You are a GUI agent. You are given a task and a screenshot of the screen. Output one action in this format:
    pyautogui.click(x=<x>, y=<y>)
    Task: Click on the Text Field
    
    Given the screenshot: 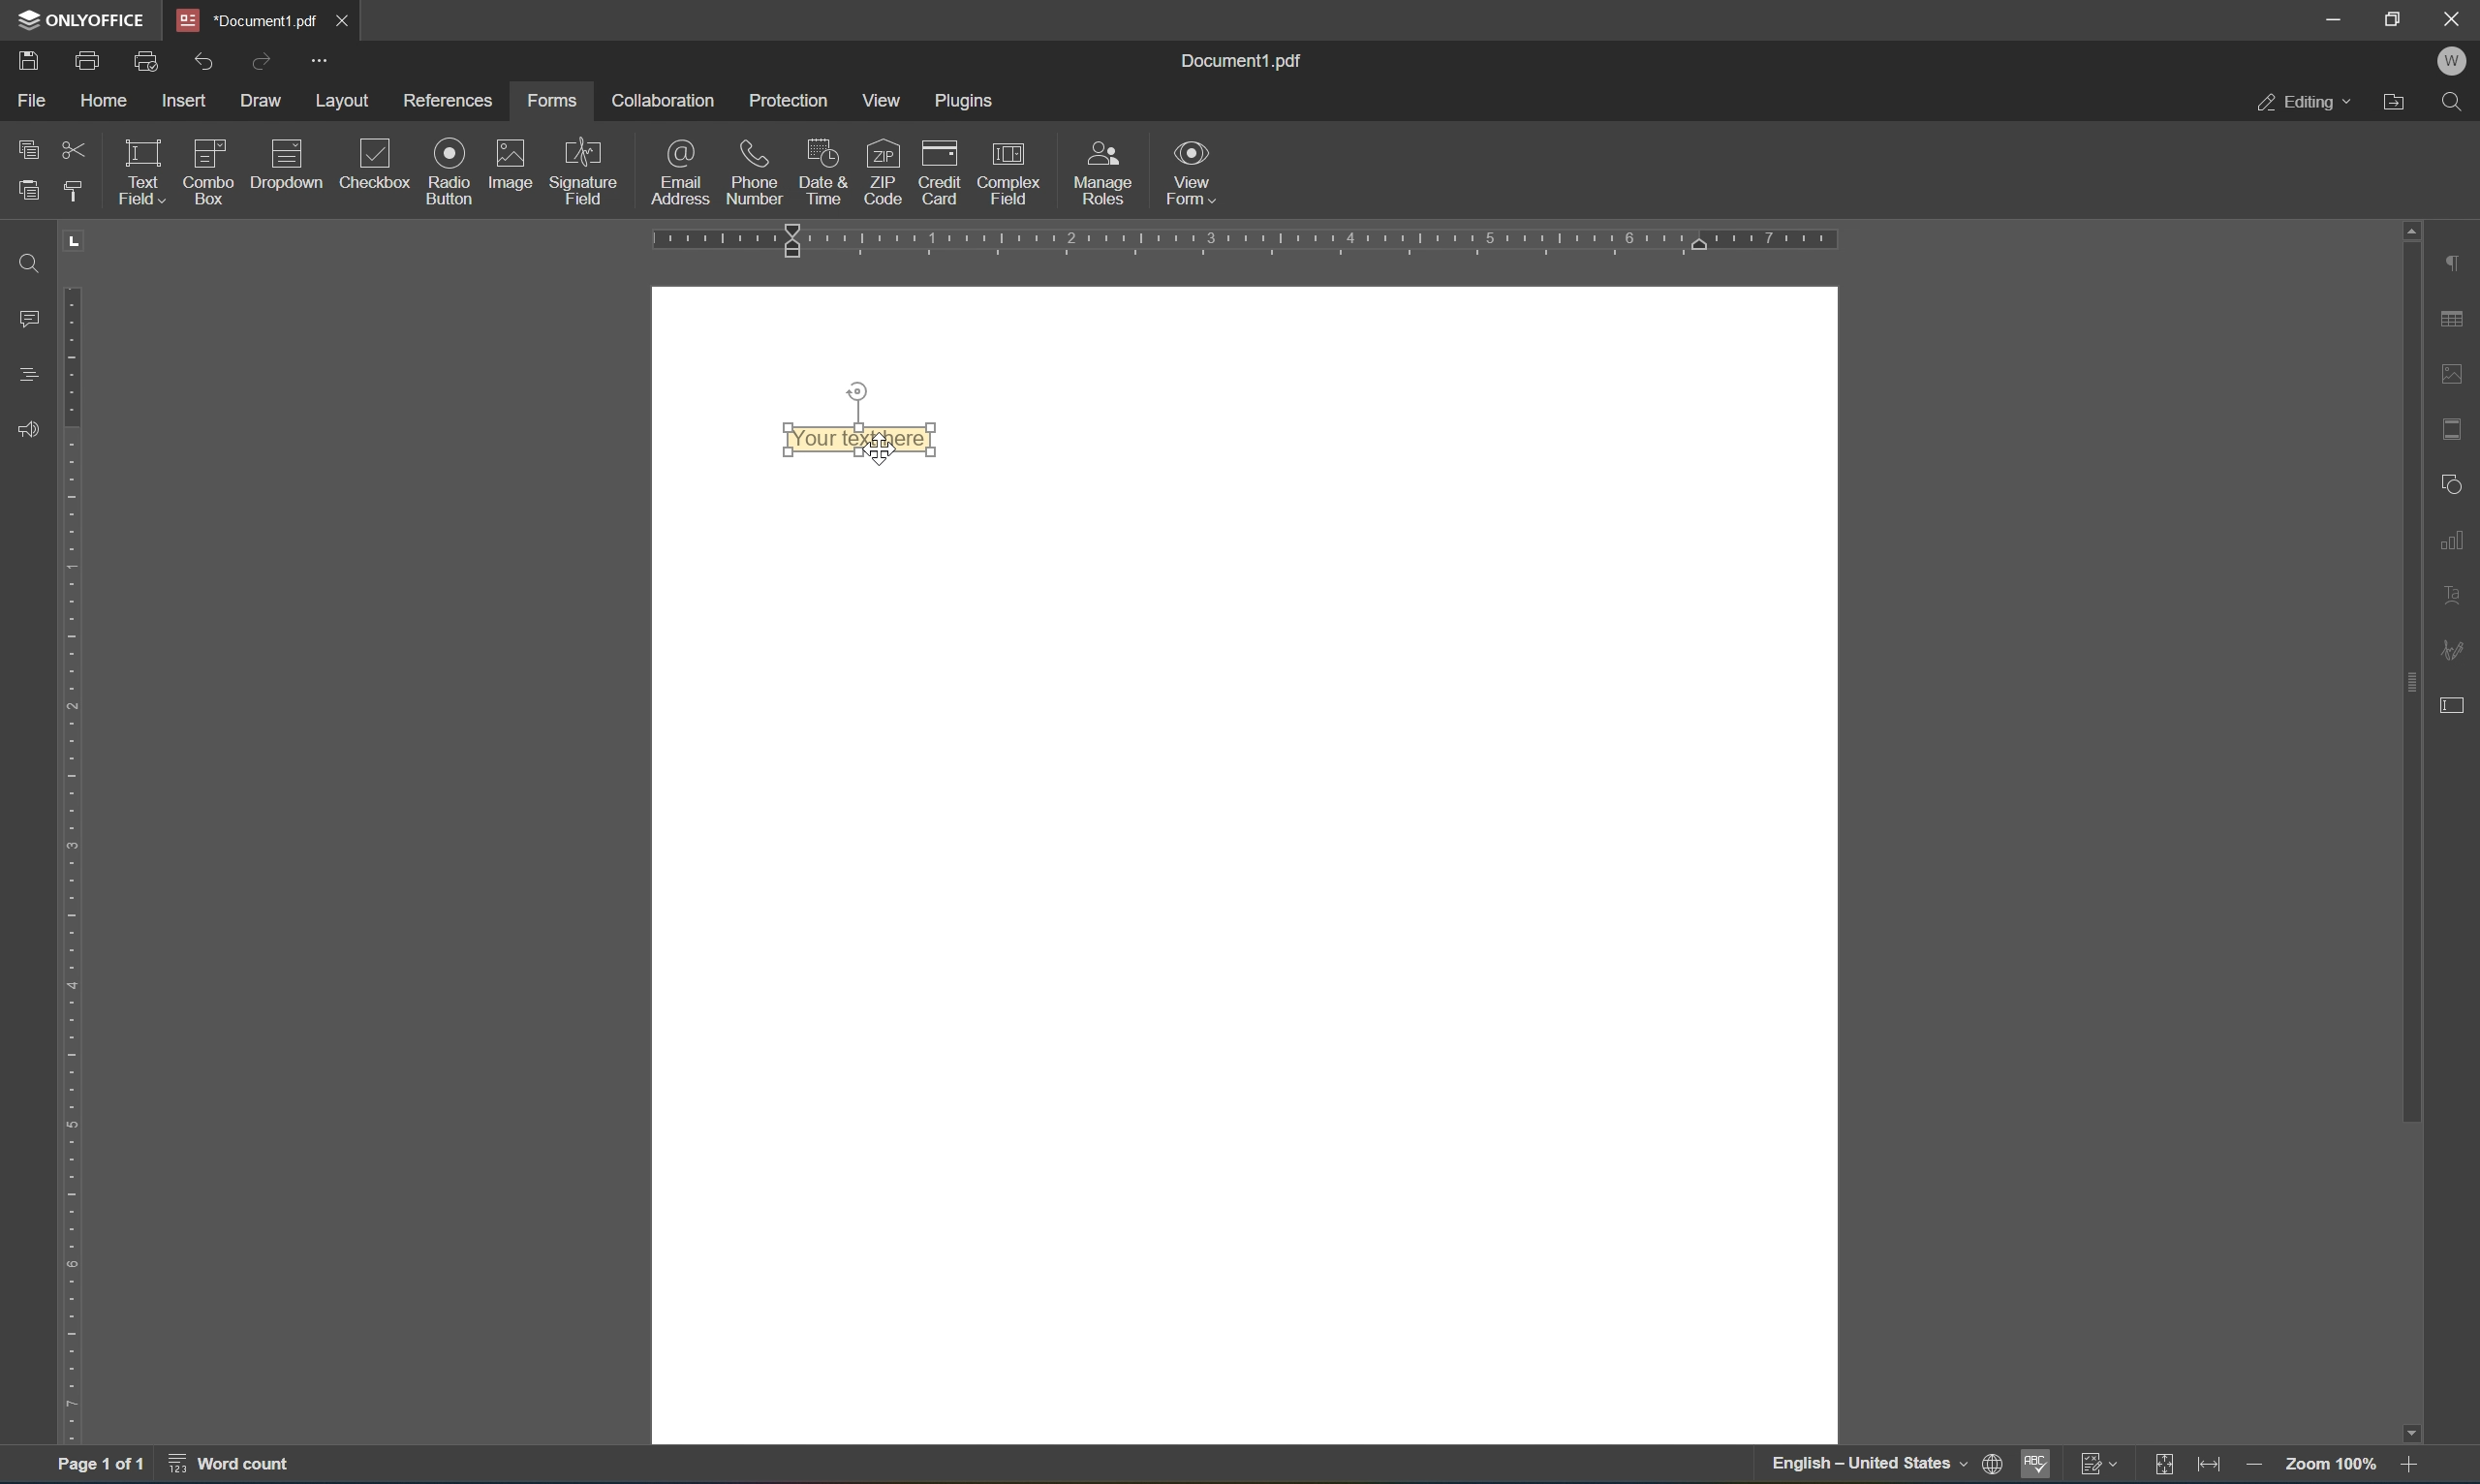 What is the action you would take?
    pyautogui.click(x=871, y=441)
    